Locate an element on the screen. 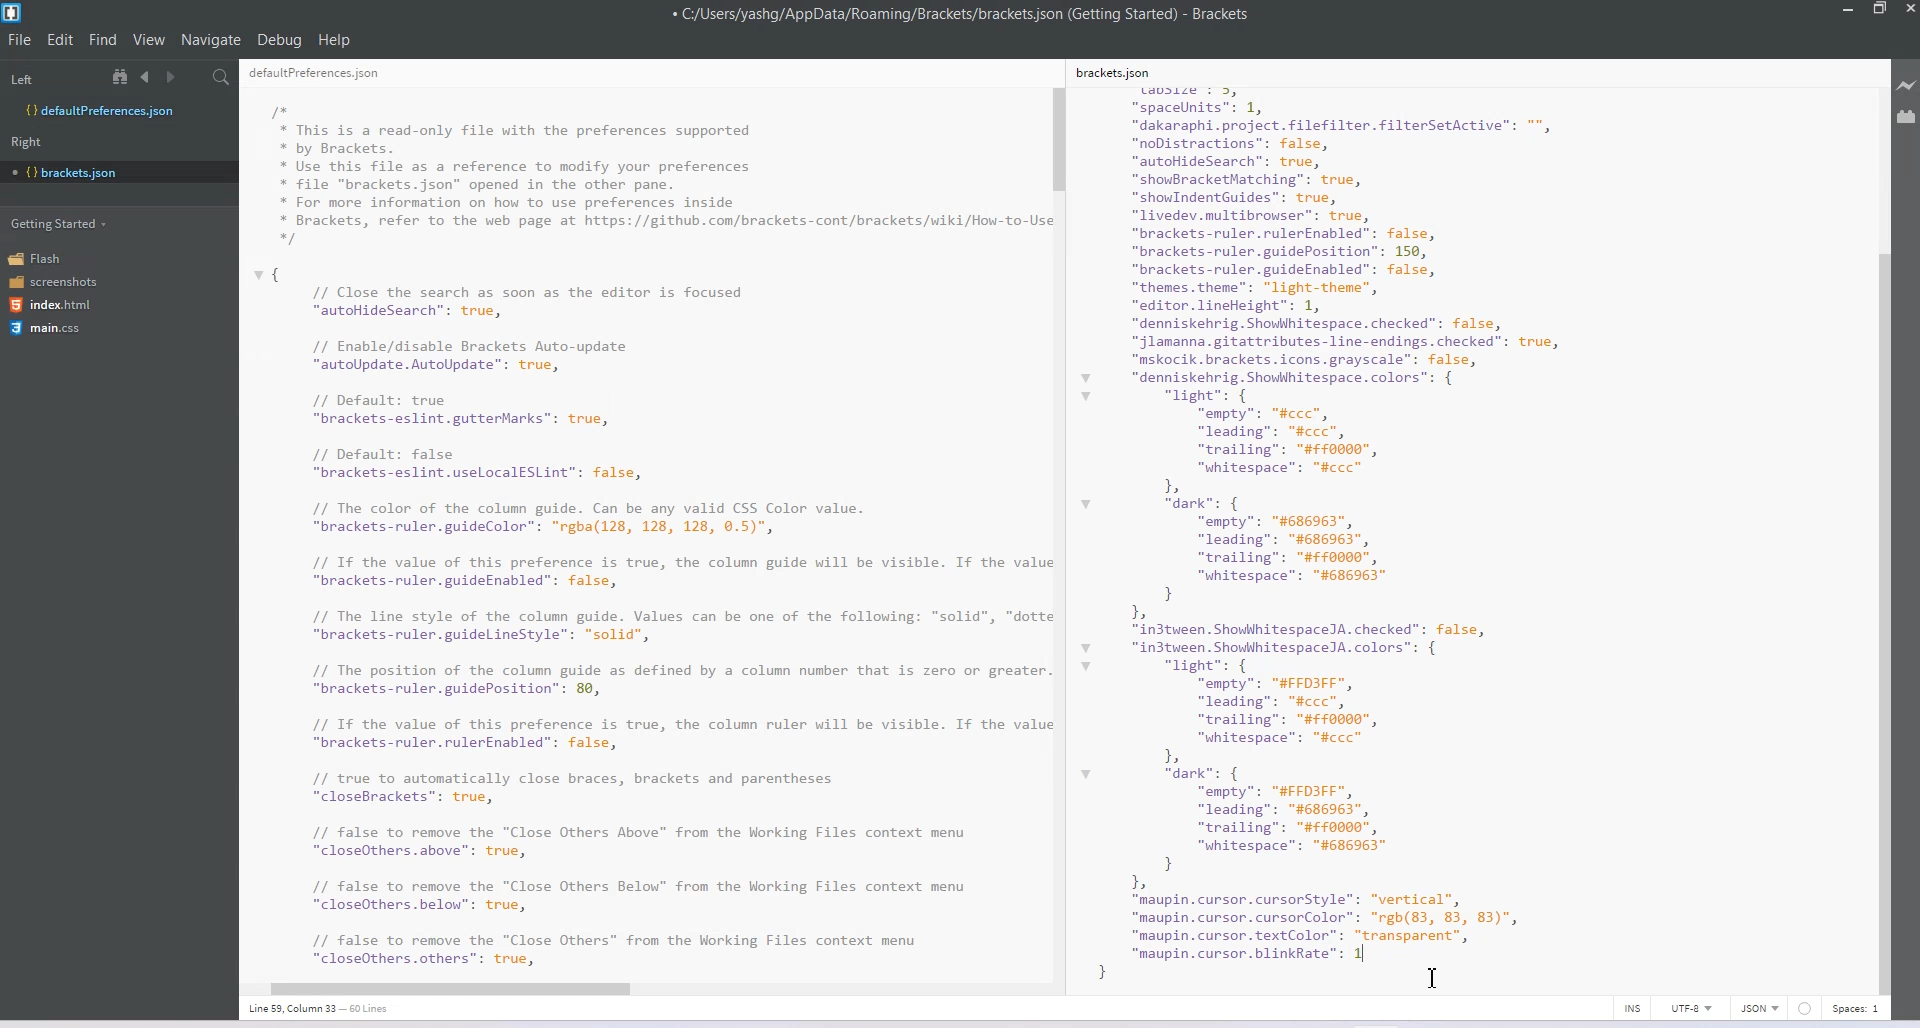 Image resolution: width=1920 pixels, height=1028 pixels. Extension Manager is located at coordinates (1907, 120).